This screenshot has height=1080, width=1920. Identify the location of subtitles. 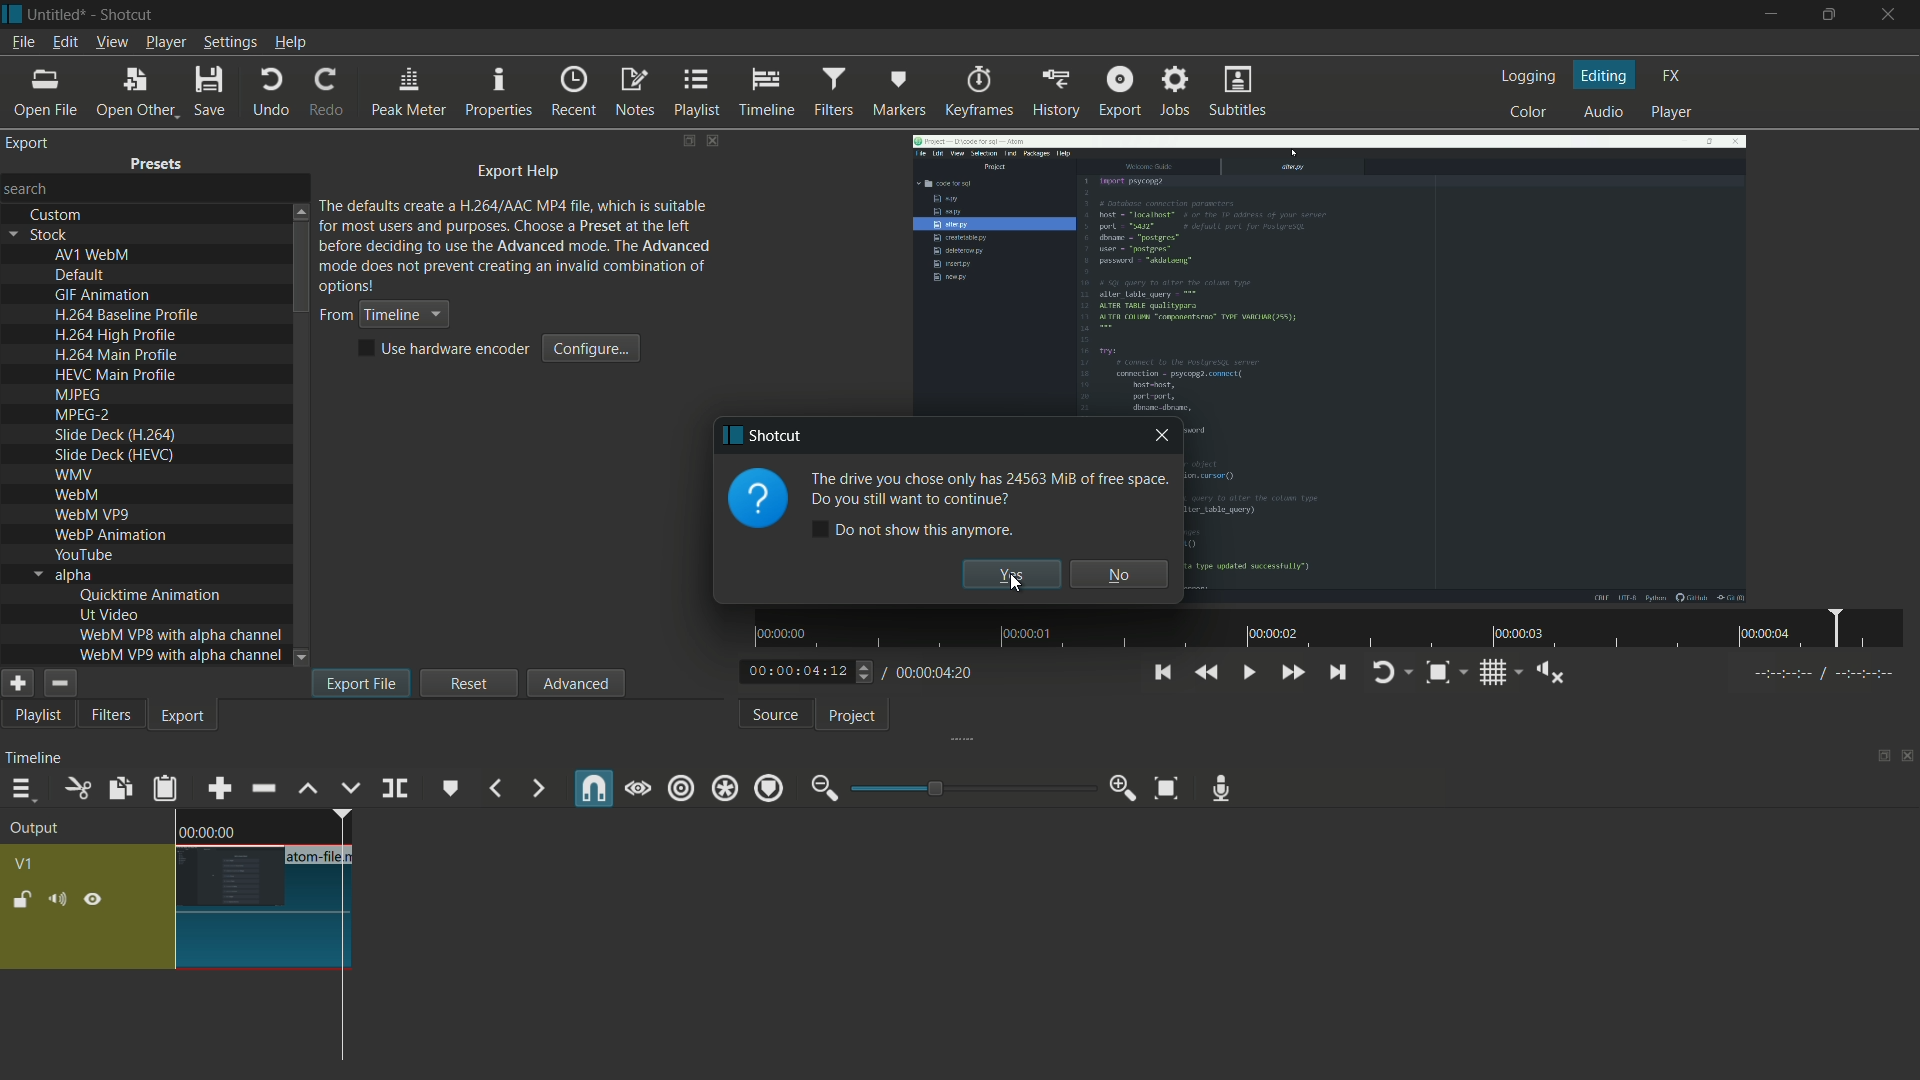
(1235, 90).